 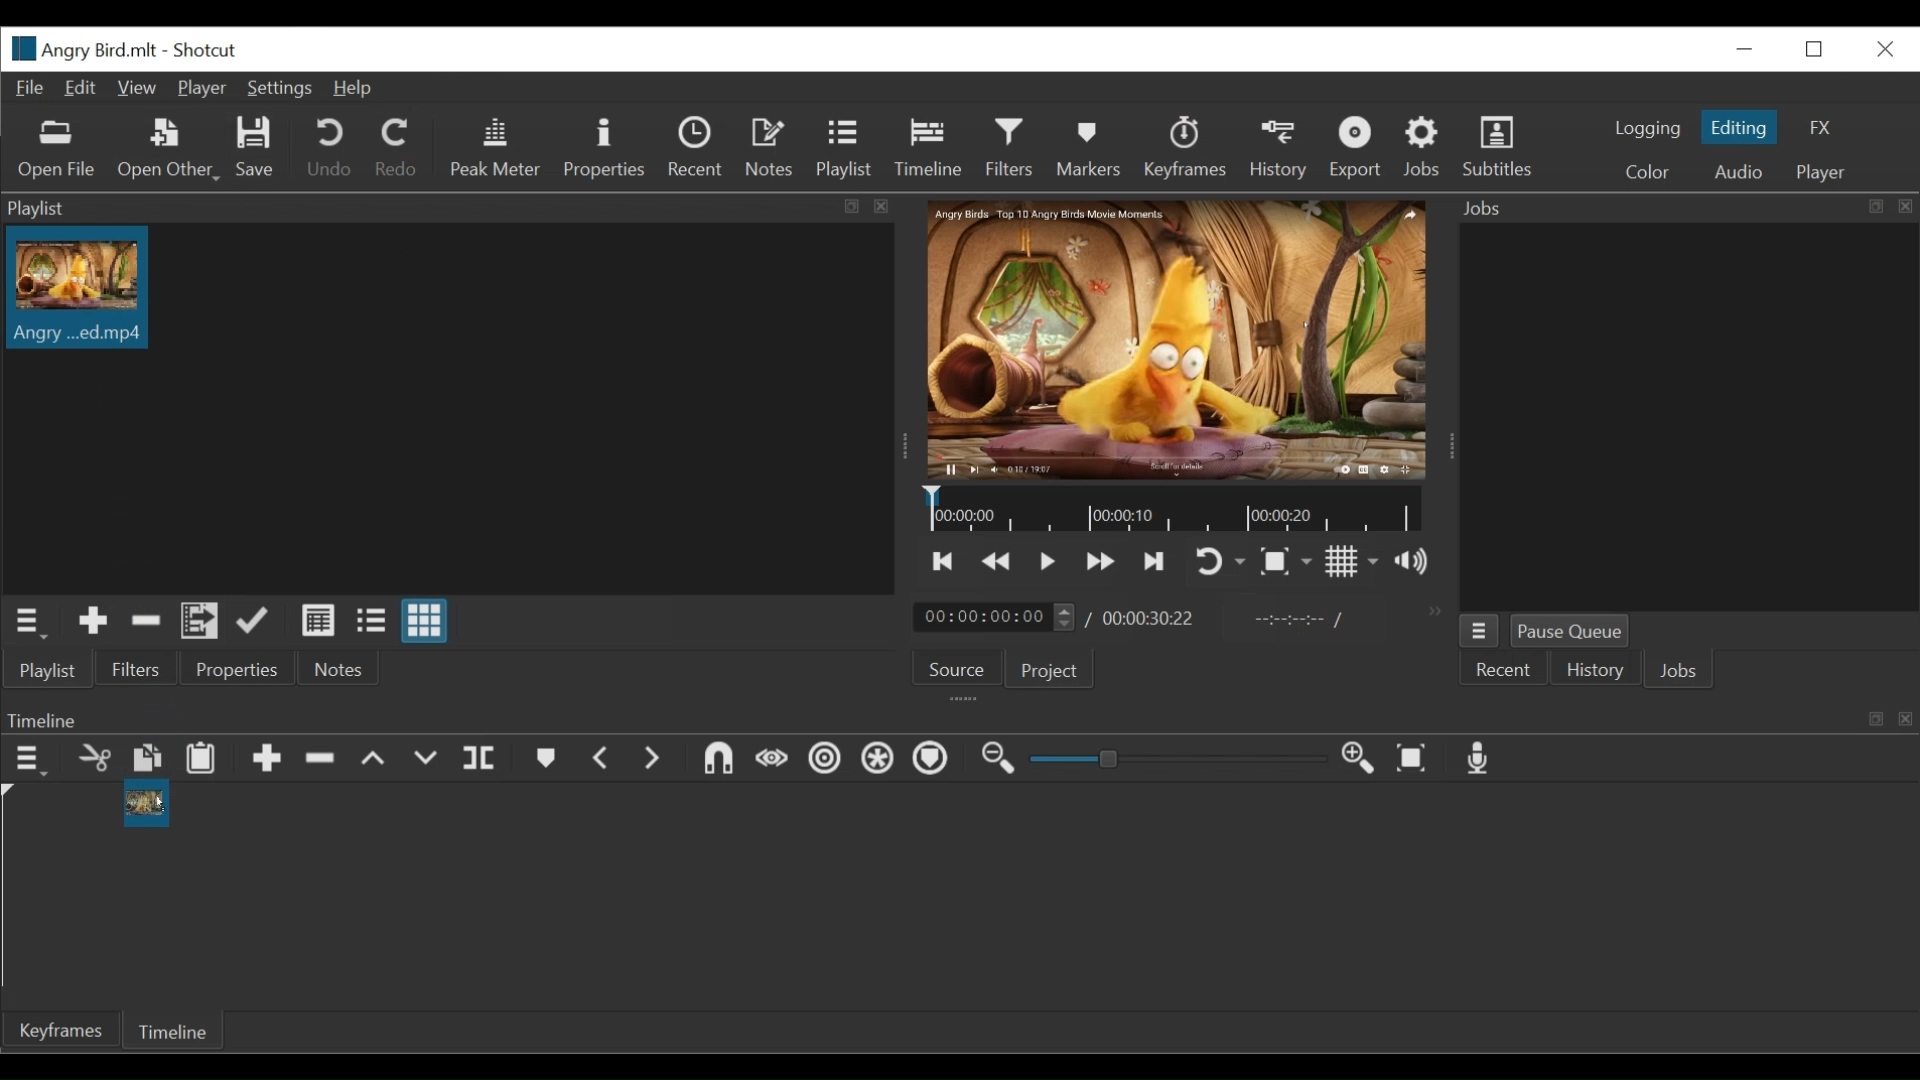 I want to click on Ripple, so click(x=825, y=759).